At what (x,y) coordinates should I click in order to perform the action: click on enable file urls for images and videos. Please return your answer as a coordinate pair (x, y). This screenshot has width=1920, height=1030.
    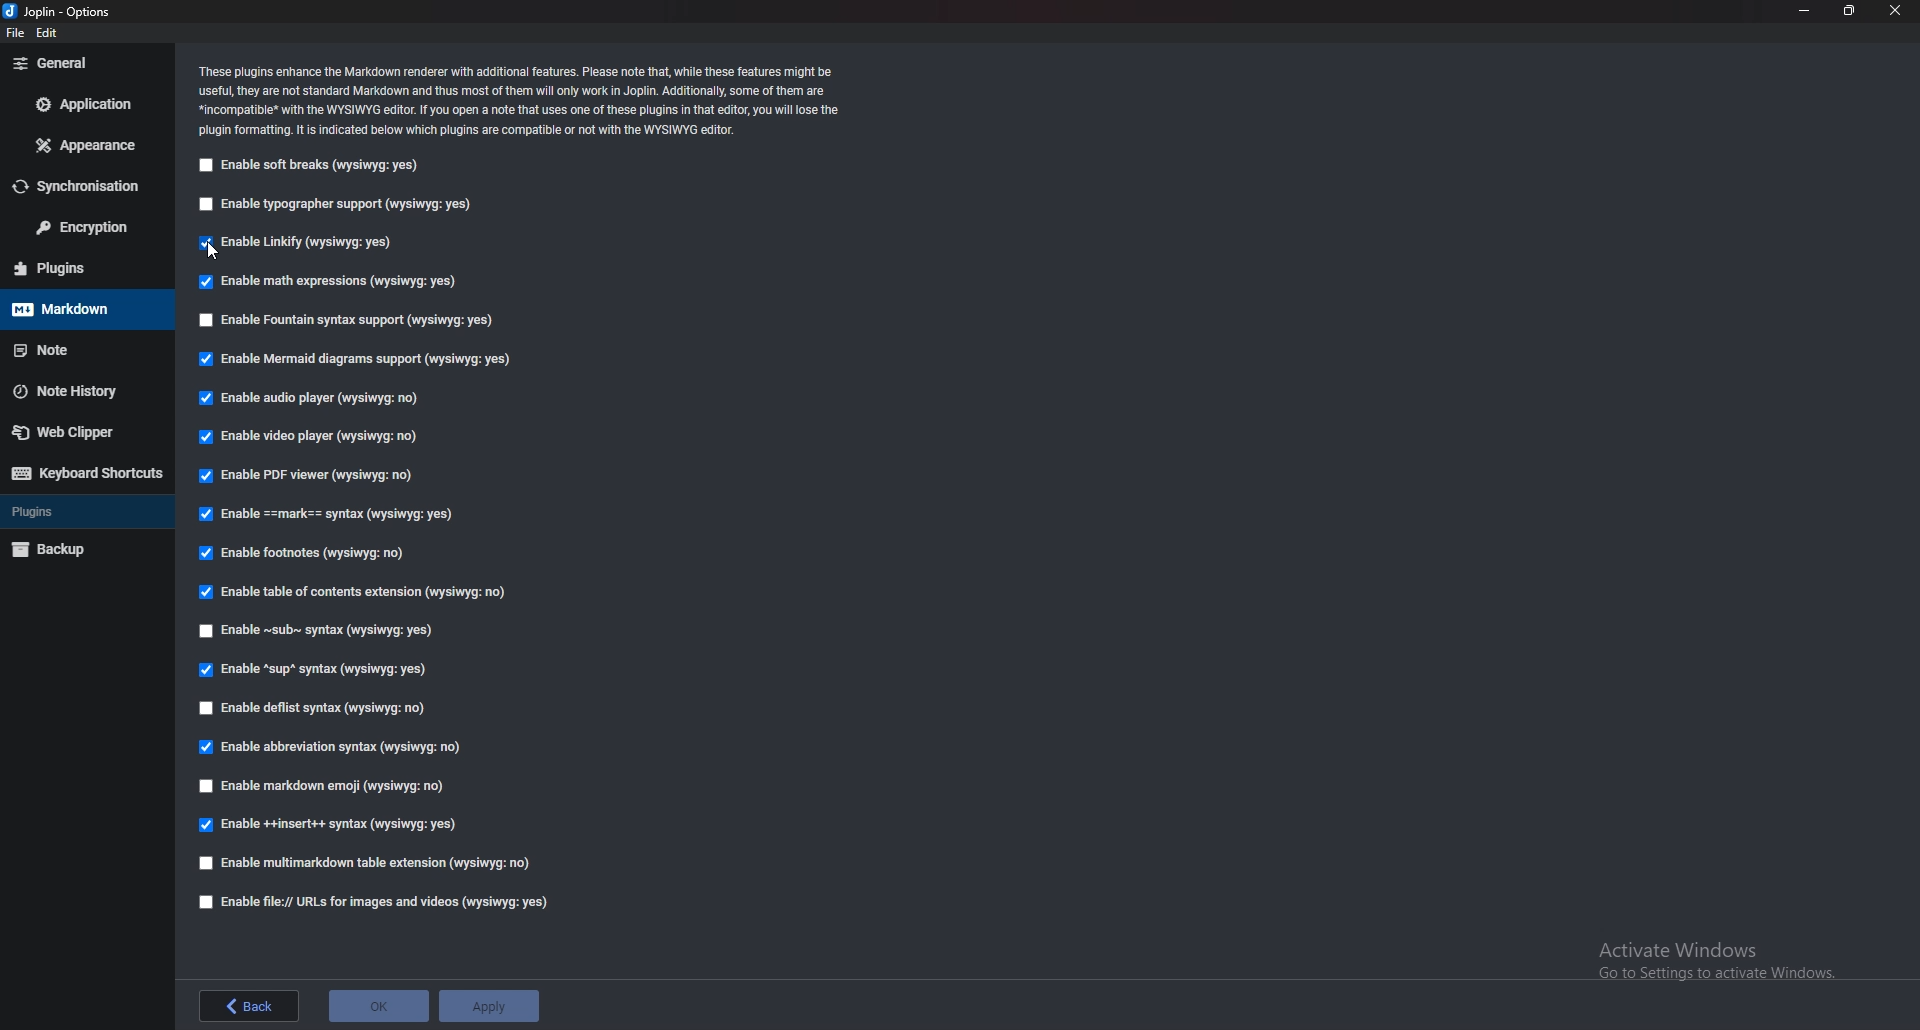
    Looking at the image, I should click on (375, 900).